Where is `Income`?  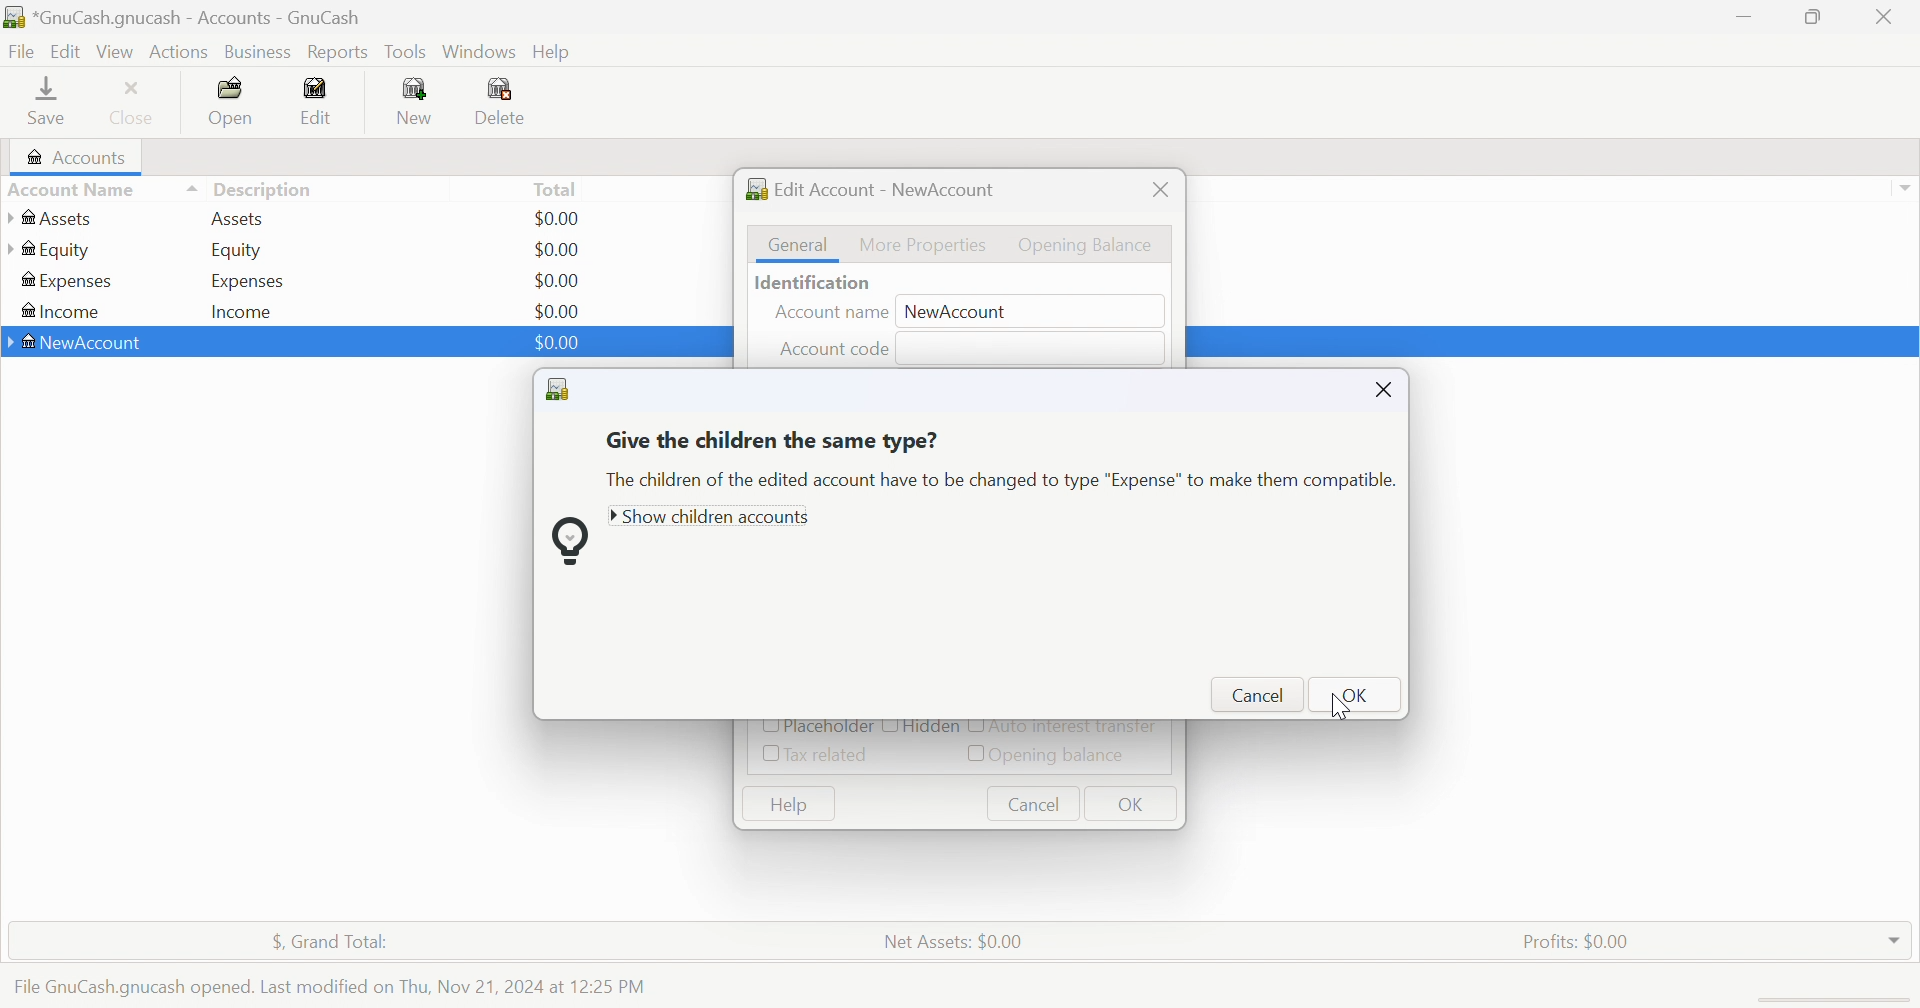 Income is located at coordinates (243, 313).